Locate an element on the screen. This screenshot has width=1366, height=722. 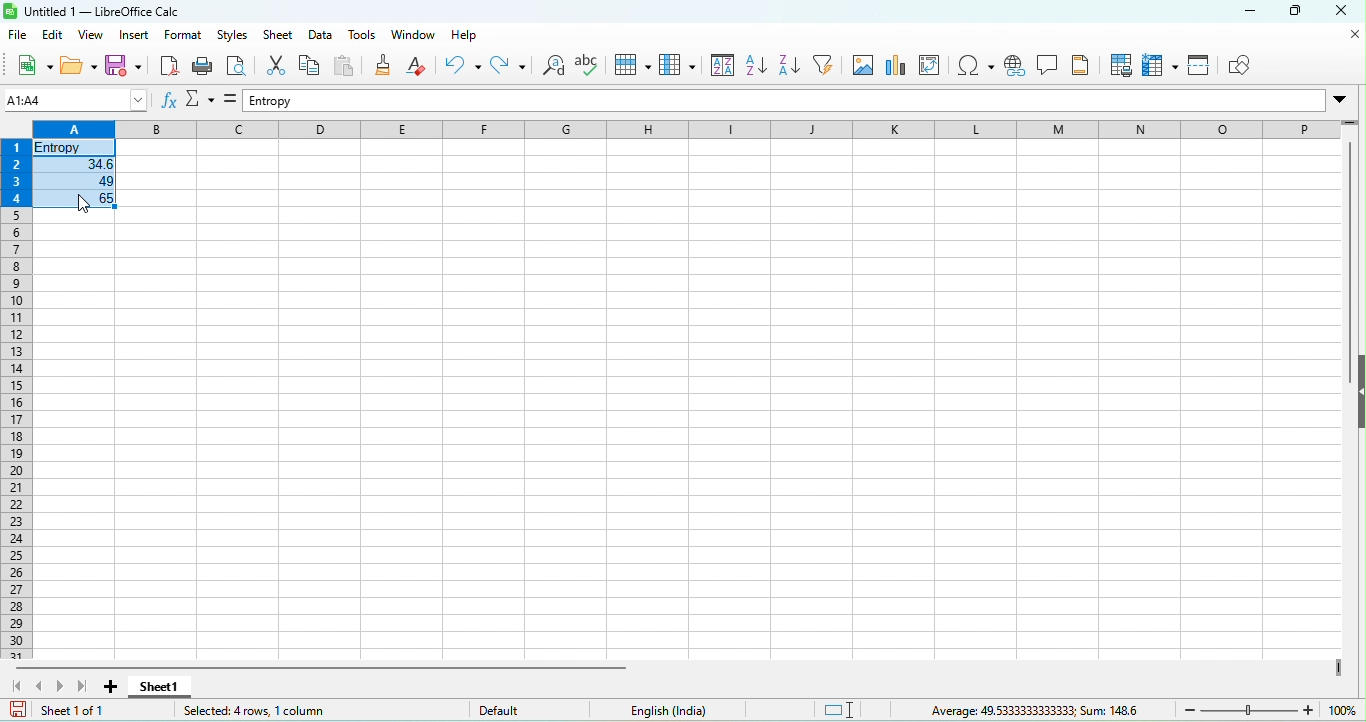
horizontal scroll bar is located at coordinates (318, 667).